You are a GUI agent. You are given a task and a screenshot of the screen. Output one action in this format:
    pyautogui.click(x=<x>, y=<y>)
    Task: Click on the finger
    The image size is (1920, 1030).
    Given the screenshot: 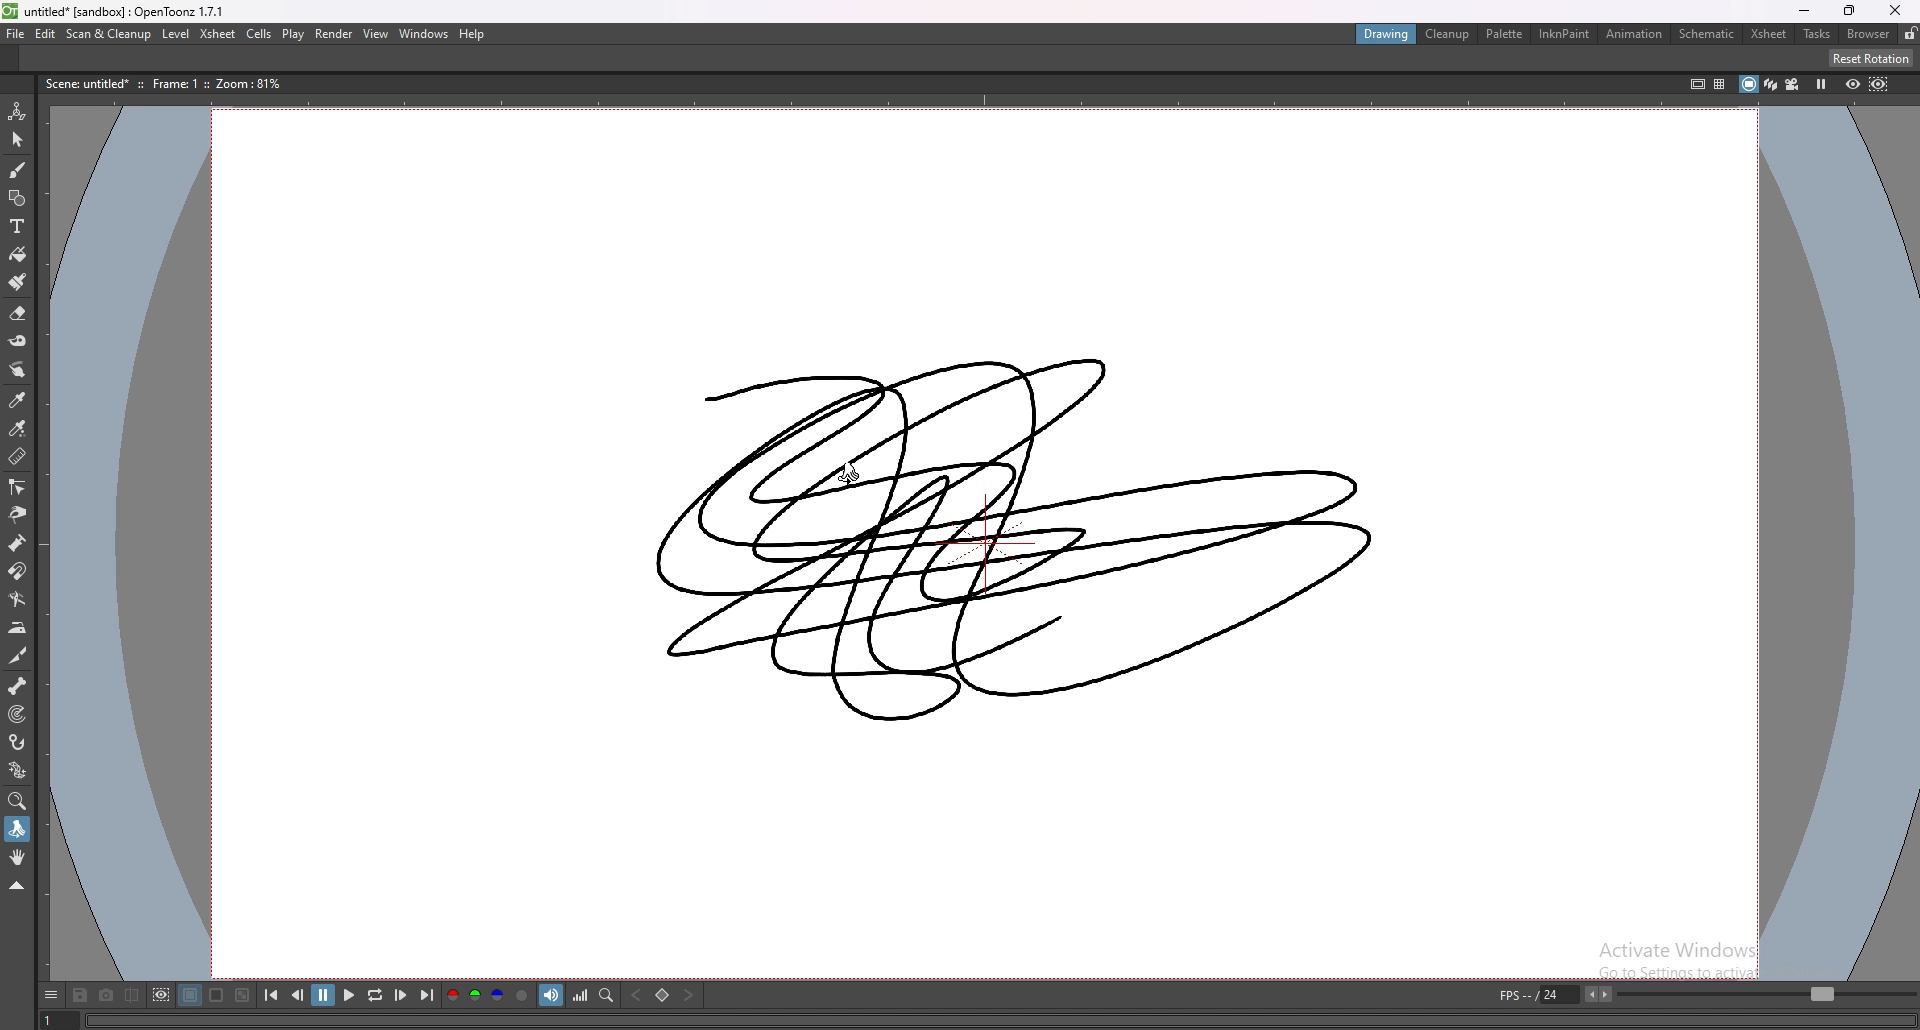 What is the action you would take?
    pyautogui.click(x=16, y=370)
    